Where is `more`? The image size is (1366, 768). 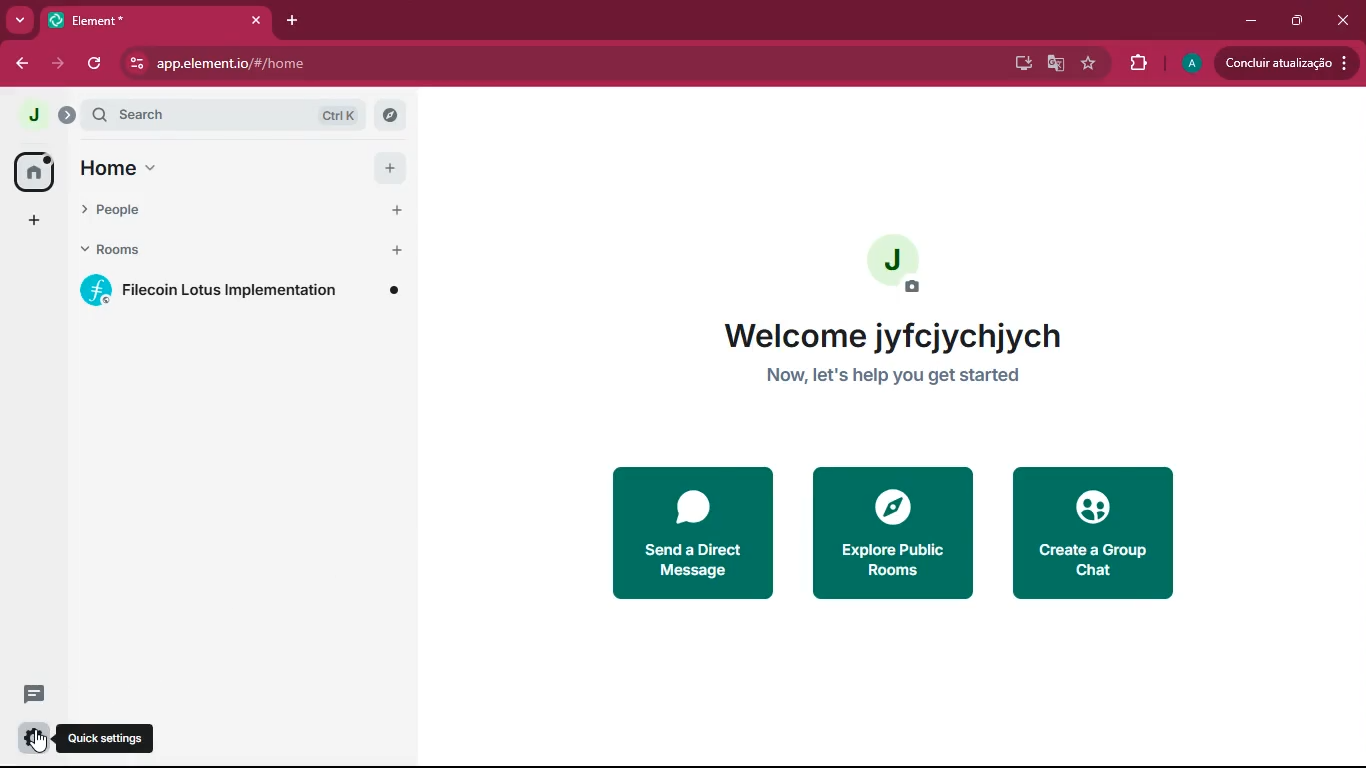 more is located at coordinates (31, 221).